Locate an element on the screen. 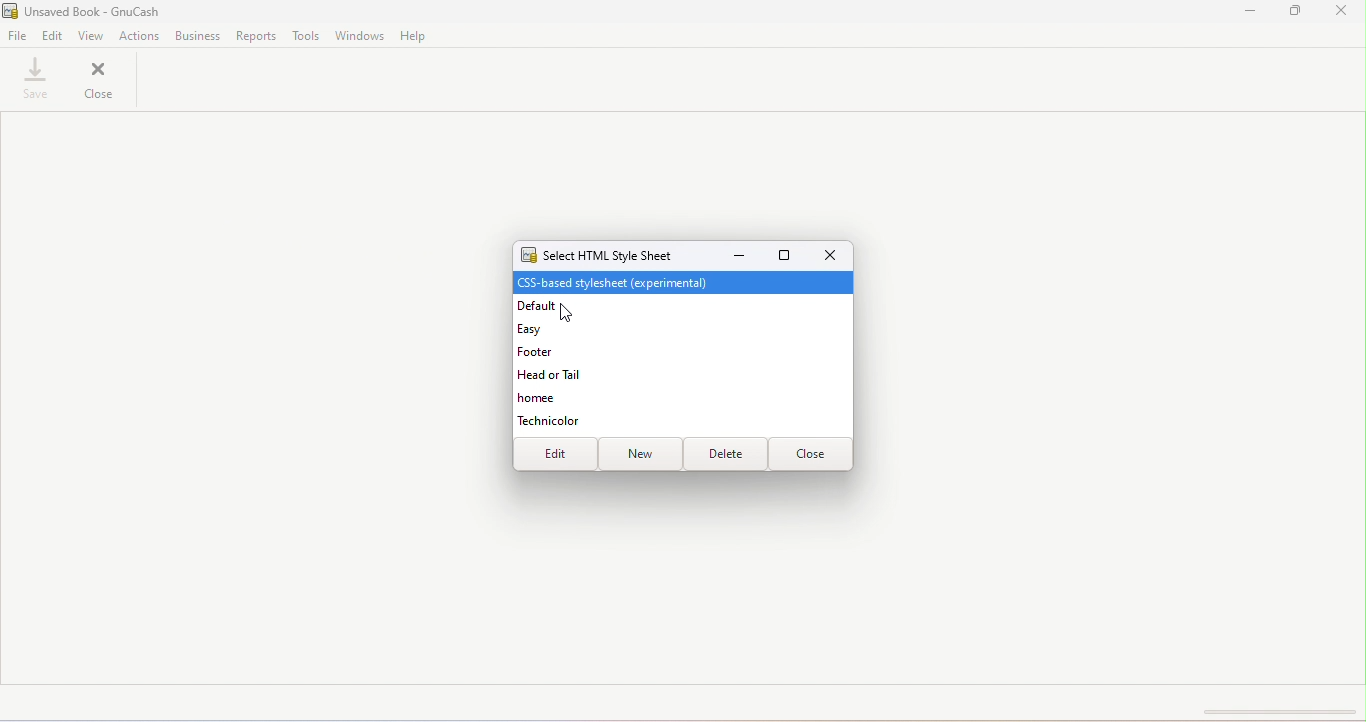 This screenshot has width=1366, height=722. Edit is located at coordinates (51, 38).